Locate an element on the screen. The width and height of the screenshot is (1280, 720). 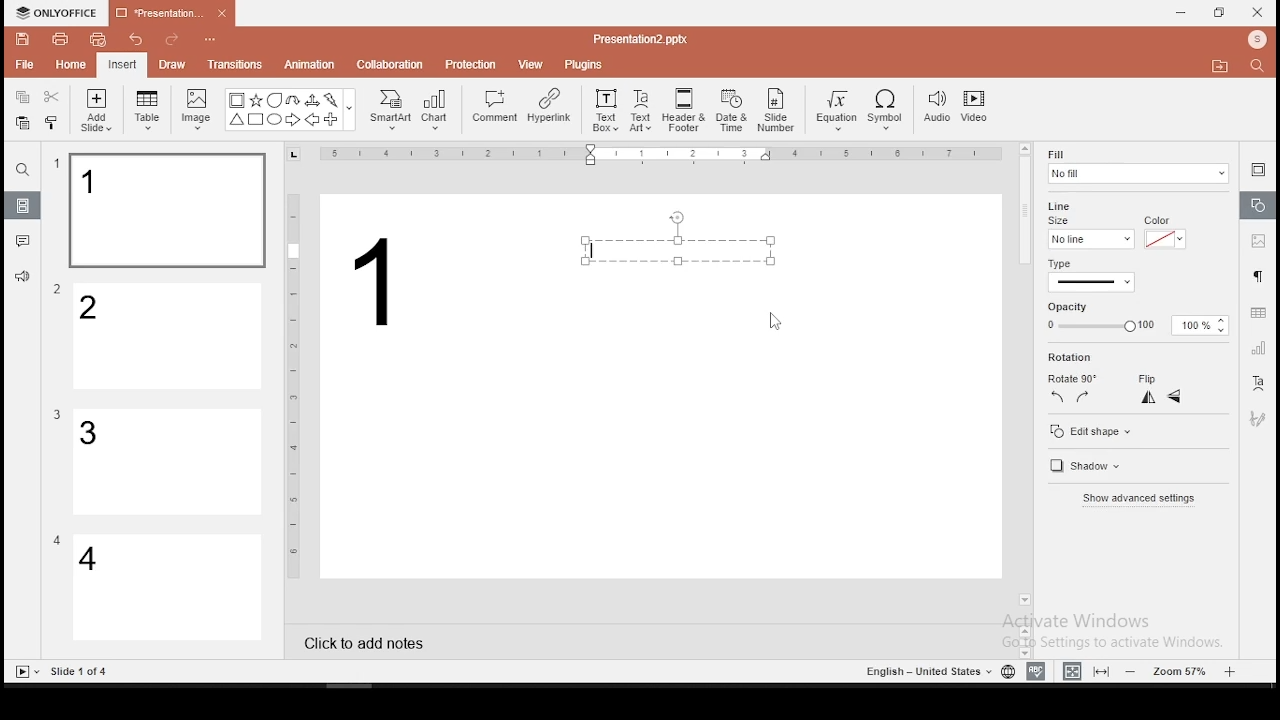
fit to slide is located at coordinates (1104, 670).